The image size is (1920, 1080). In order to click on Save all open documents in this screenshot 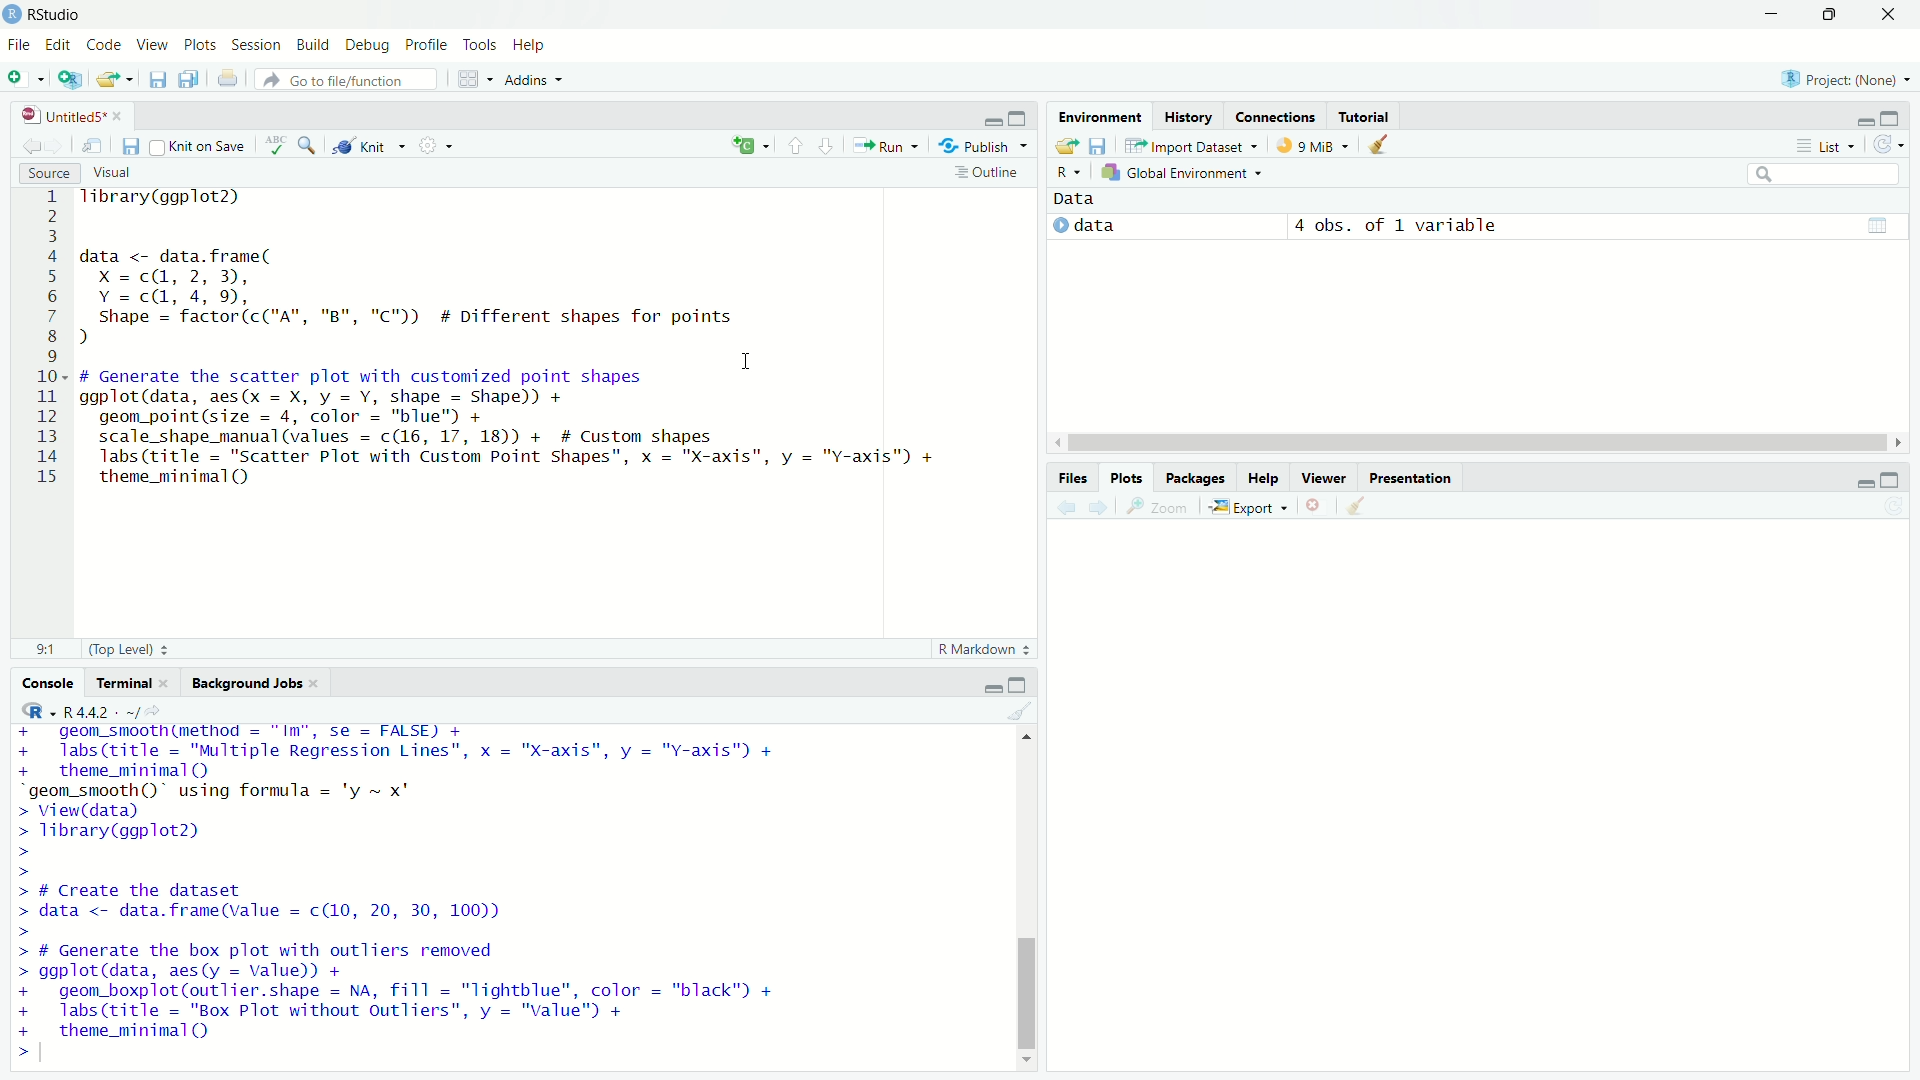, I will do `click(188, 78)`.